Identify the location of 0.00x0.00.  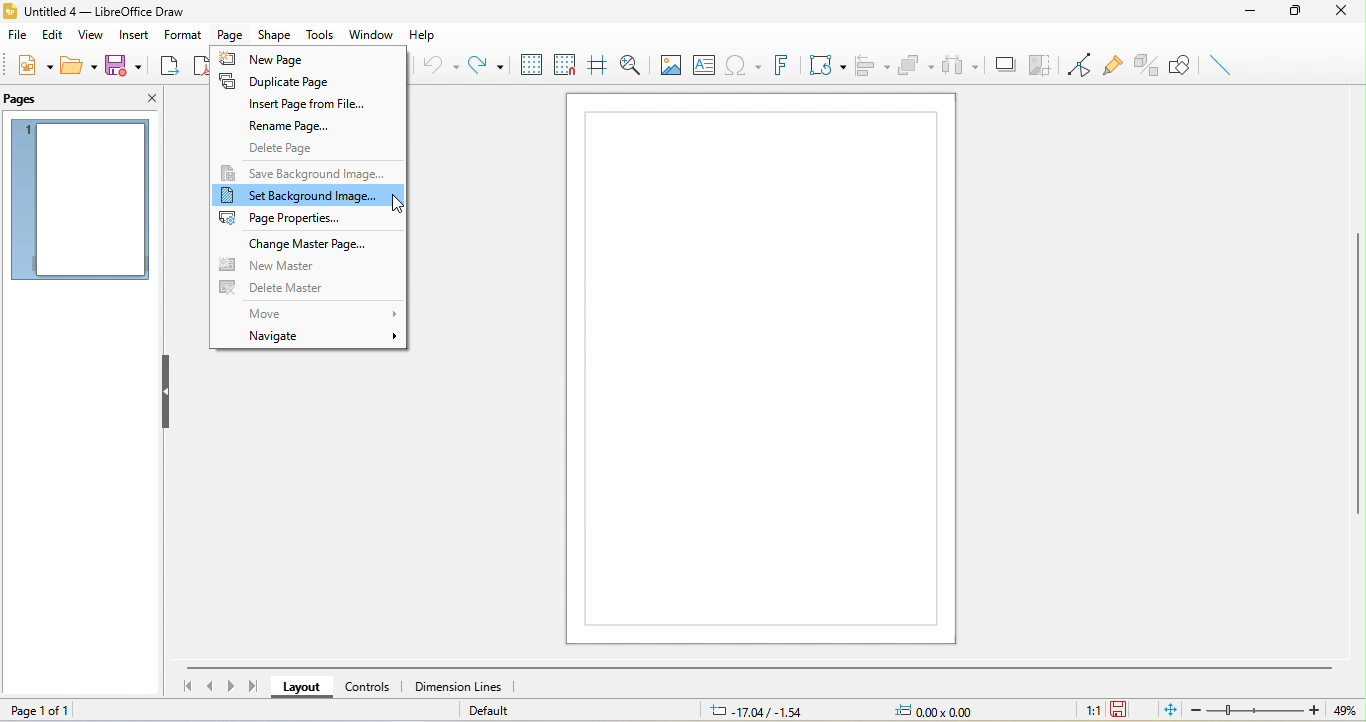
(947, 709).